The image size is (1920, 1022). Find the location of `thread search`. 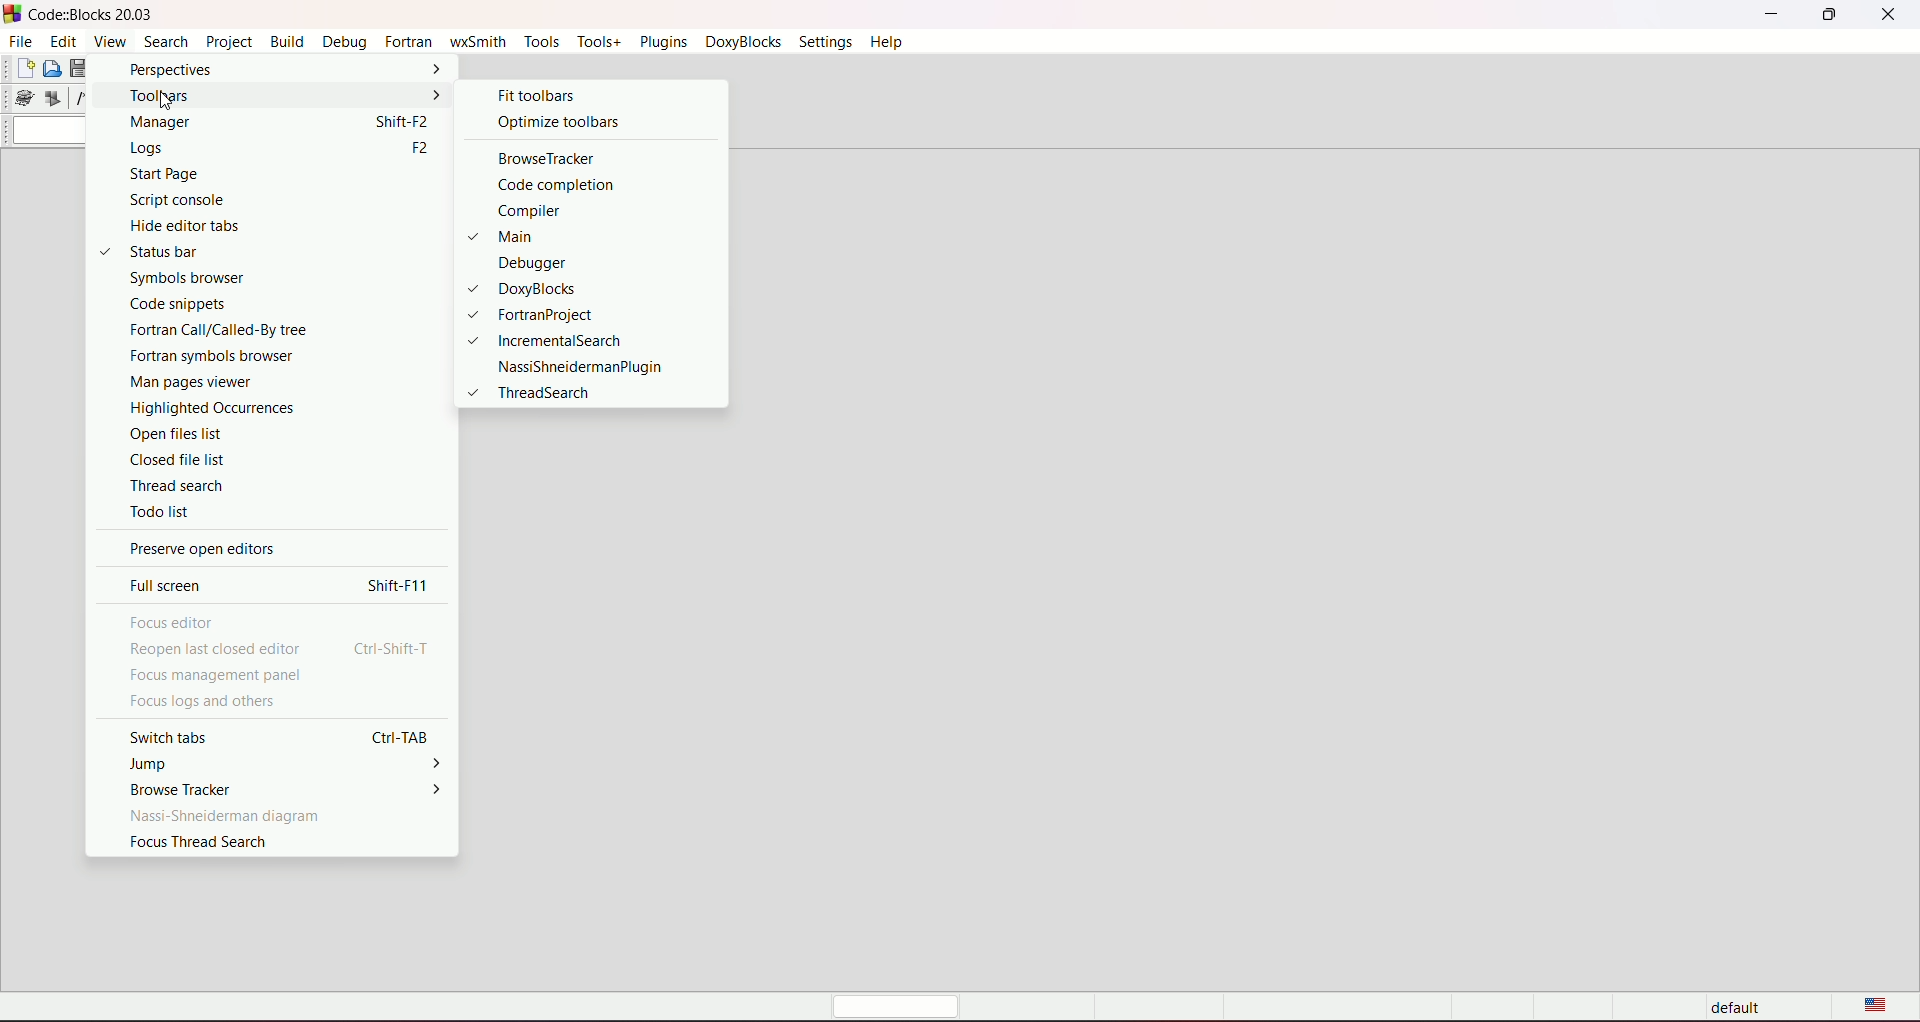

thread search is located at coordinates (530, 393).